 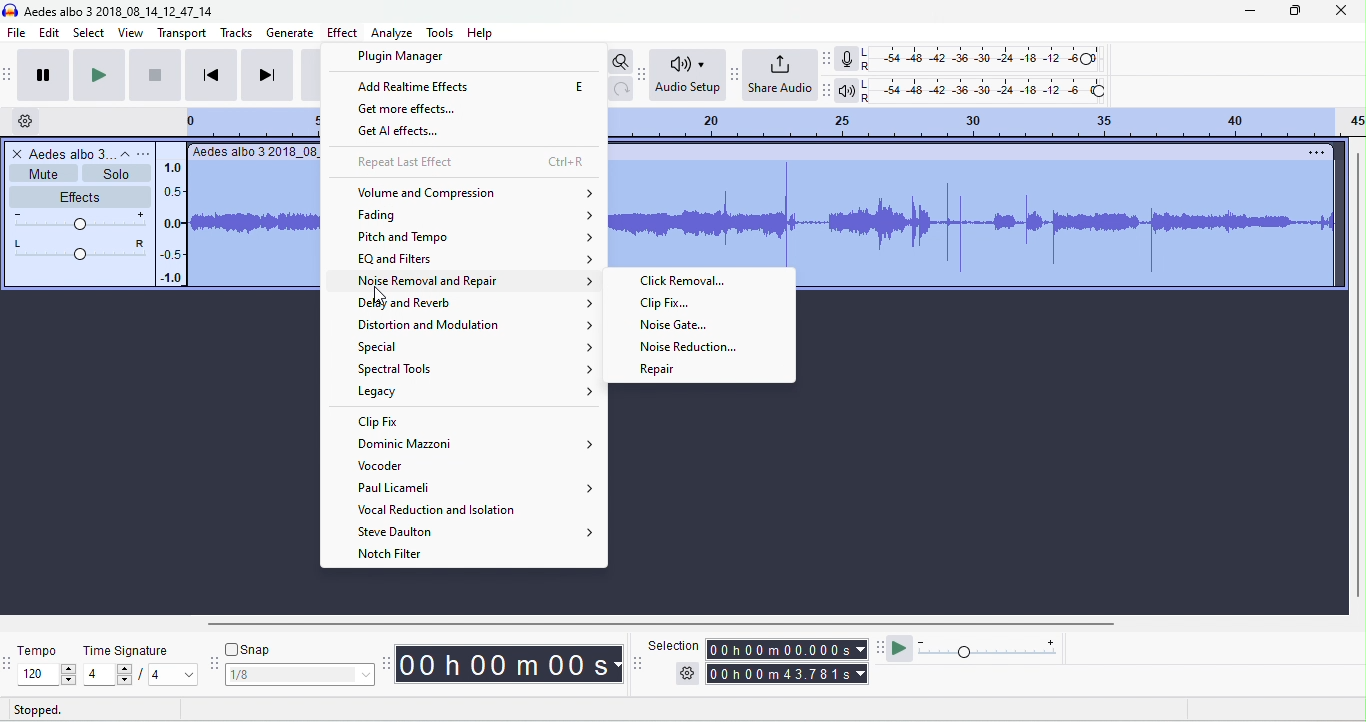 What do you see at coordinates (1294, 10) in the screenshot?
I see `maximize` at bounding box center [1294, 10].